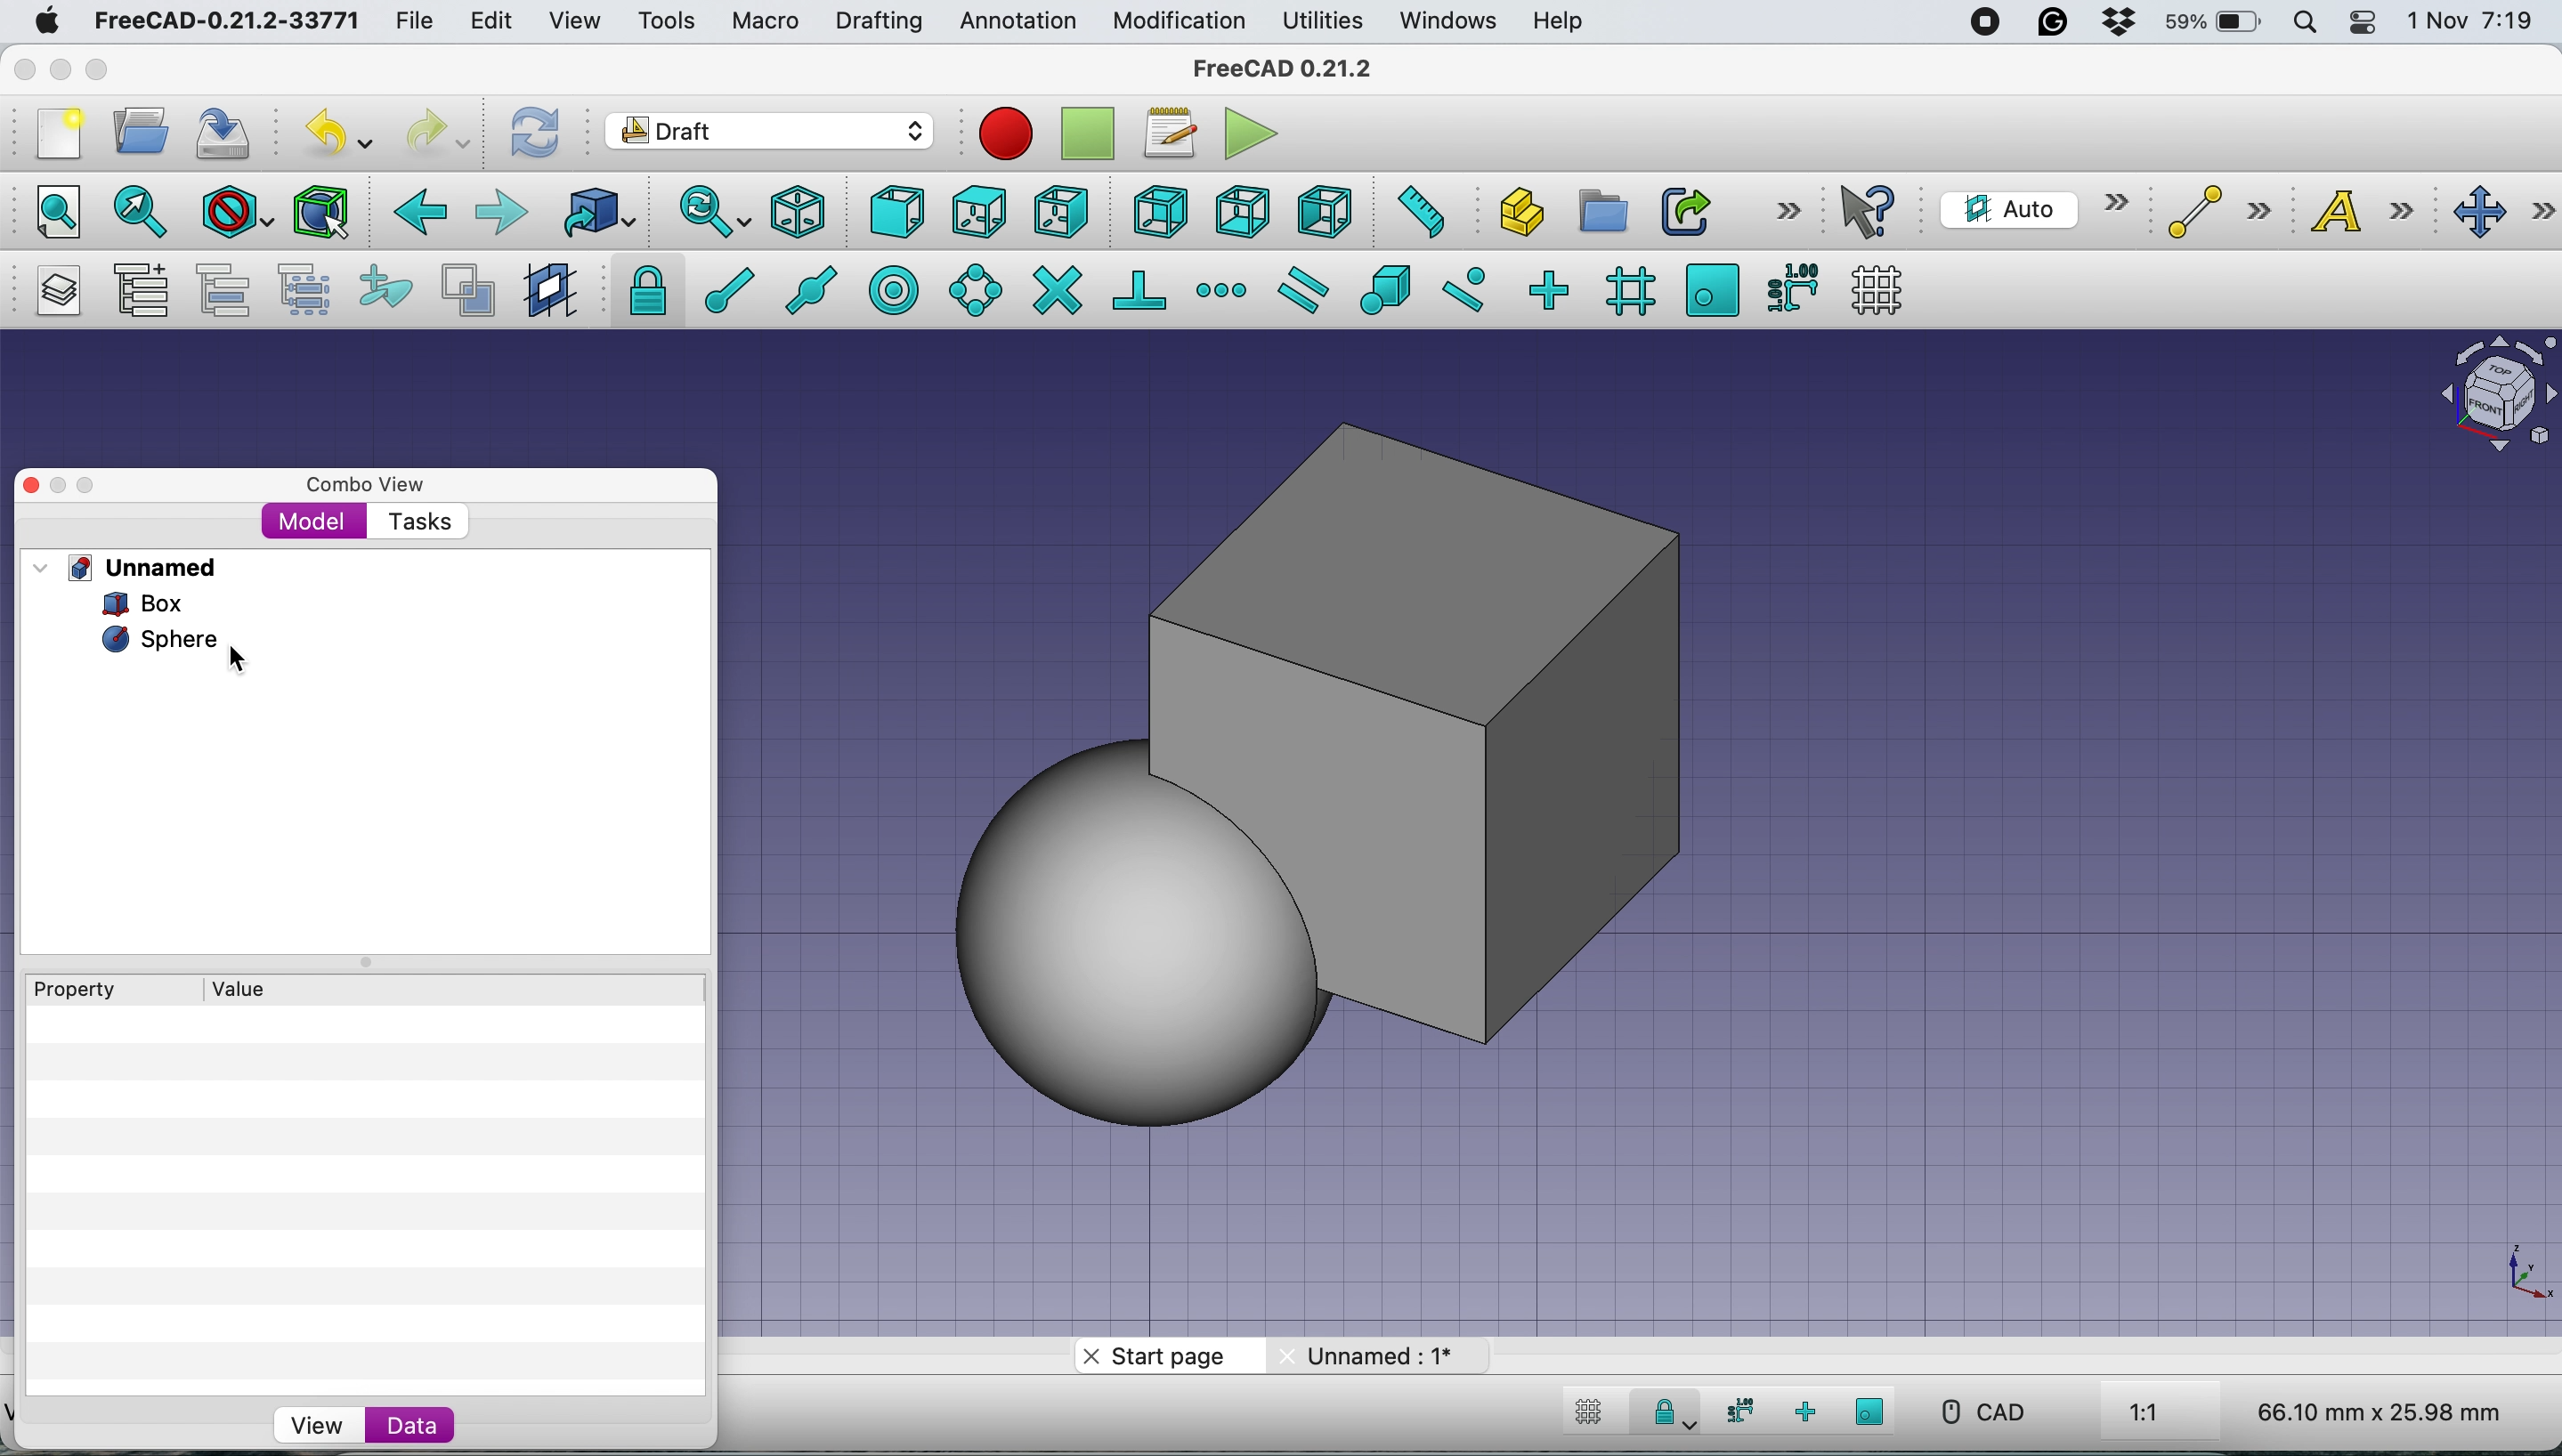 This screenshot has height=1456, width=2562. Describe the element at coordinates (1871, 1411) in the screenshot. I see `snap working plane` at that location.